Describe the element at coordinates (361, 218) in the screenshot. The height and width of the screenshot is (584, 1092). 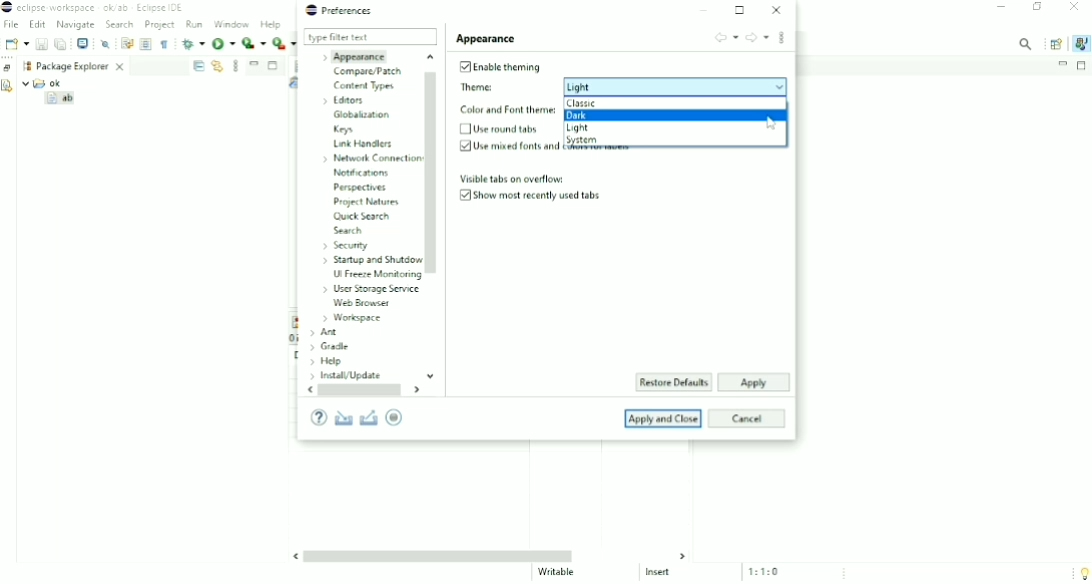
I see `Quick Search` at that location.